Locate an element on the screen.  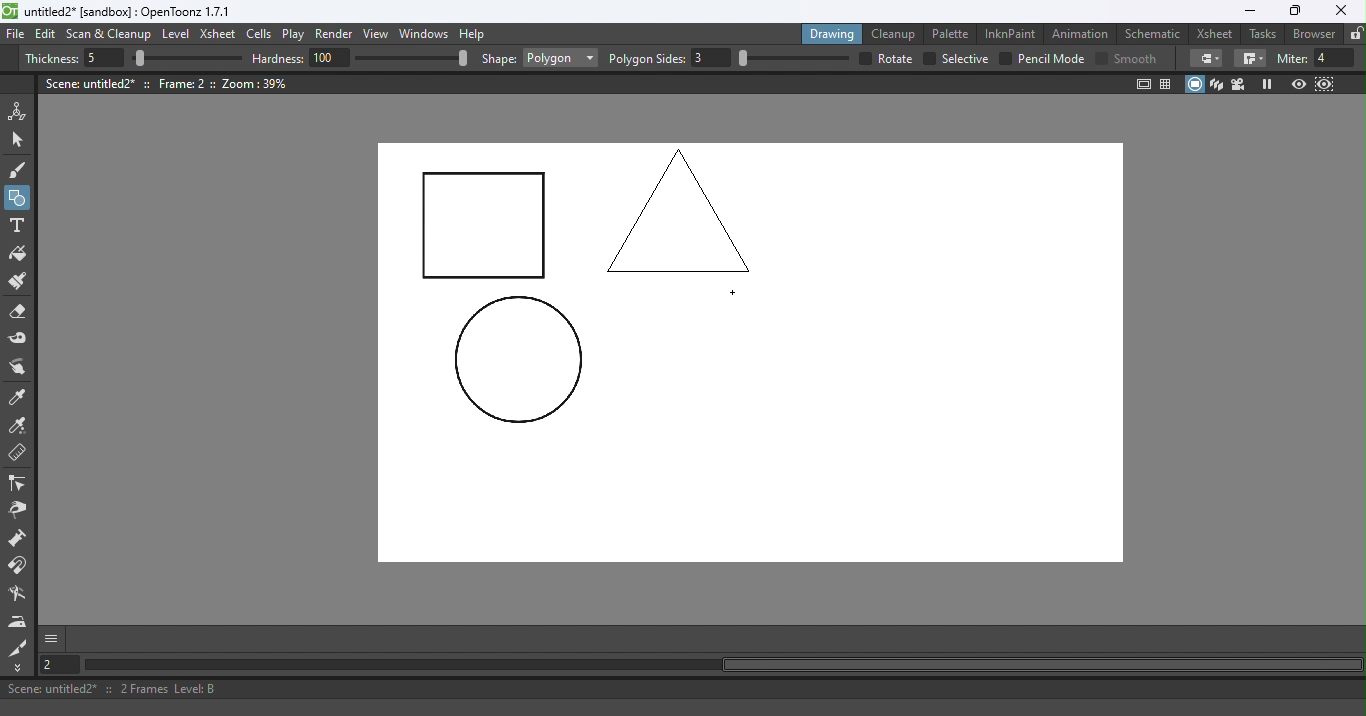
Control point editor tool is located at coordinates (18, 485).